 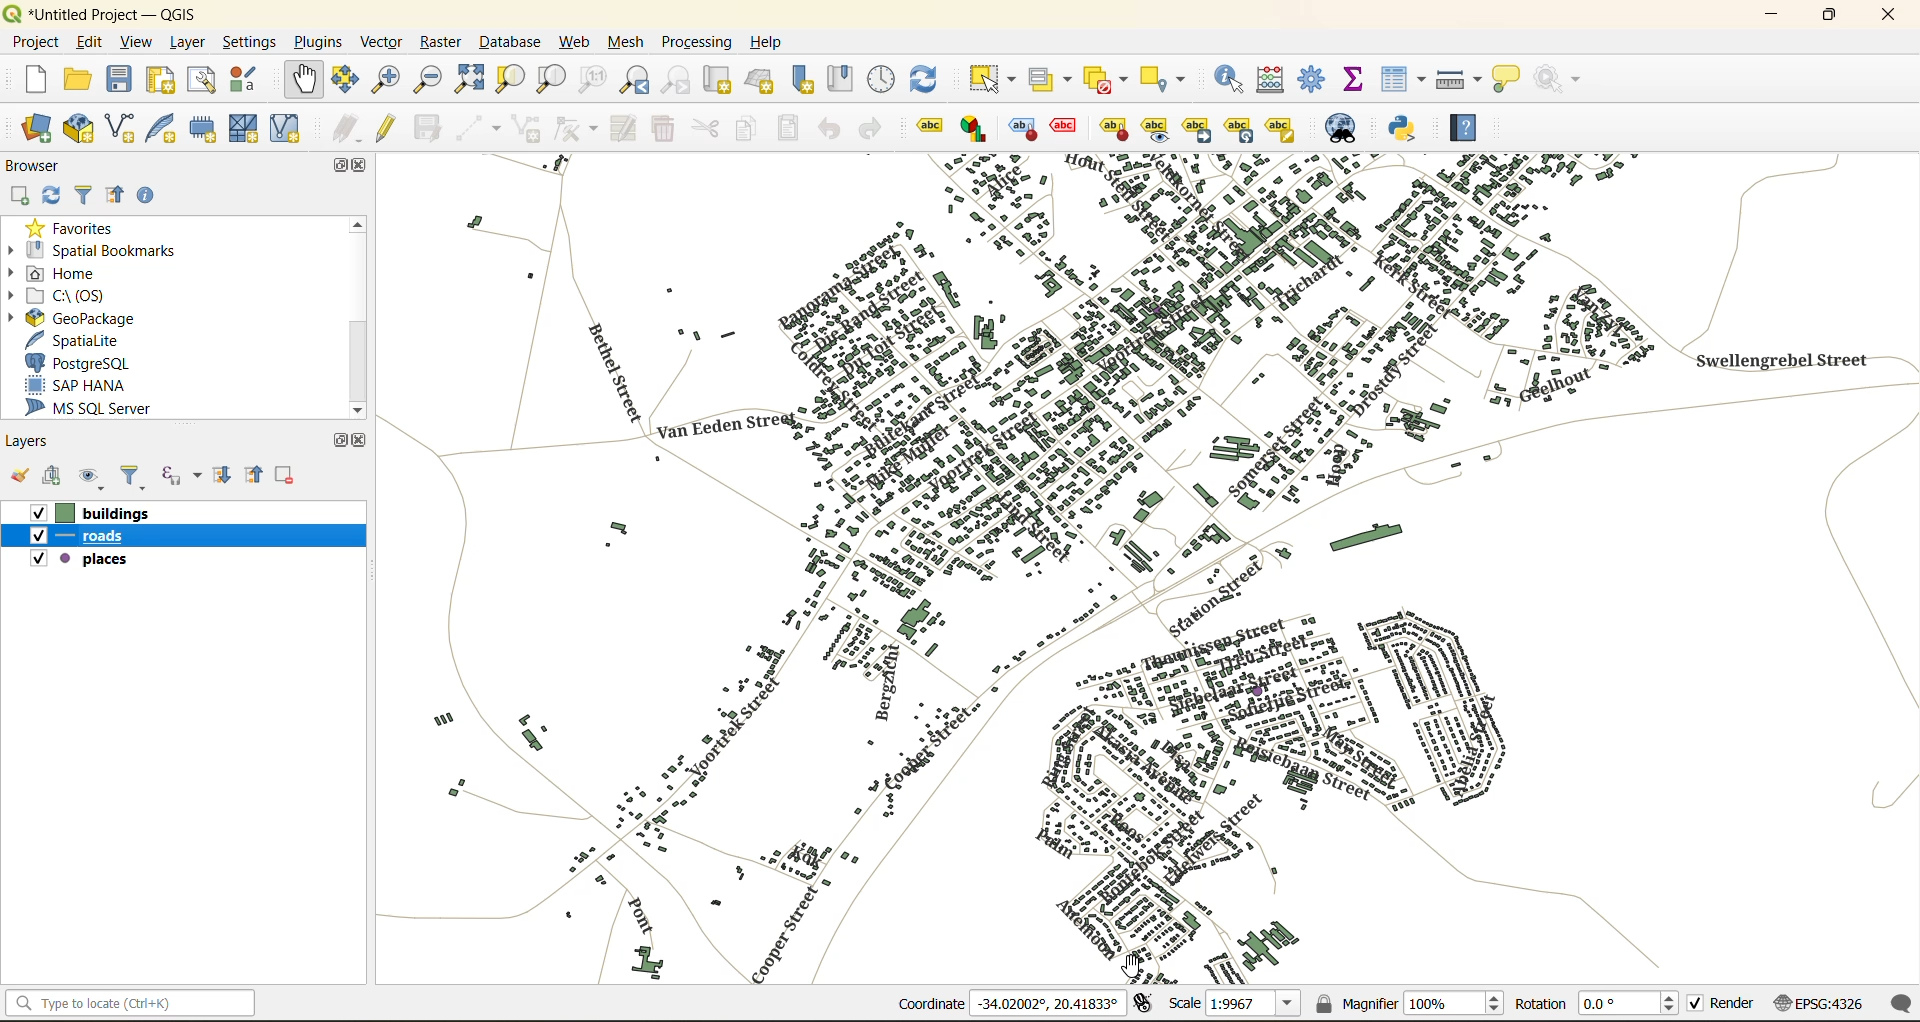 I want to click on new, so click(x=28, y=80).